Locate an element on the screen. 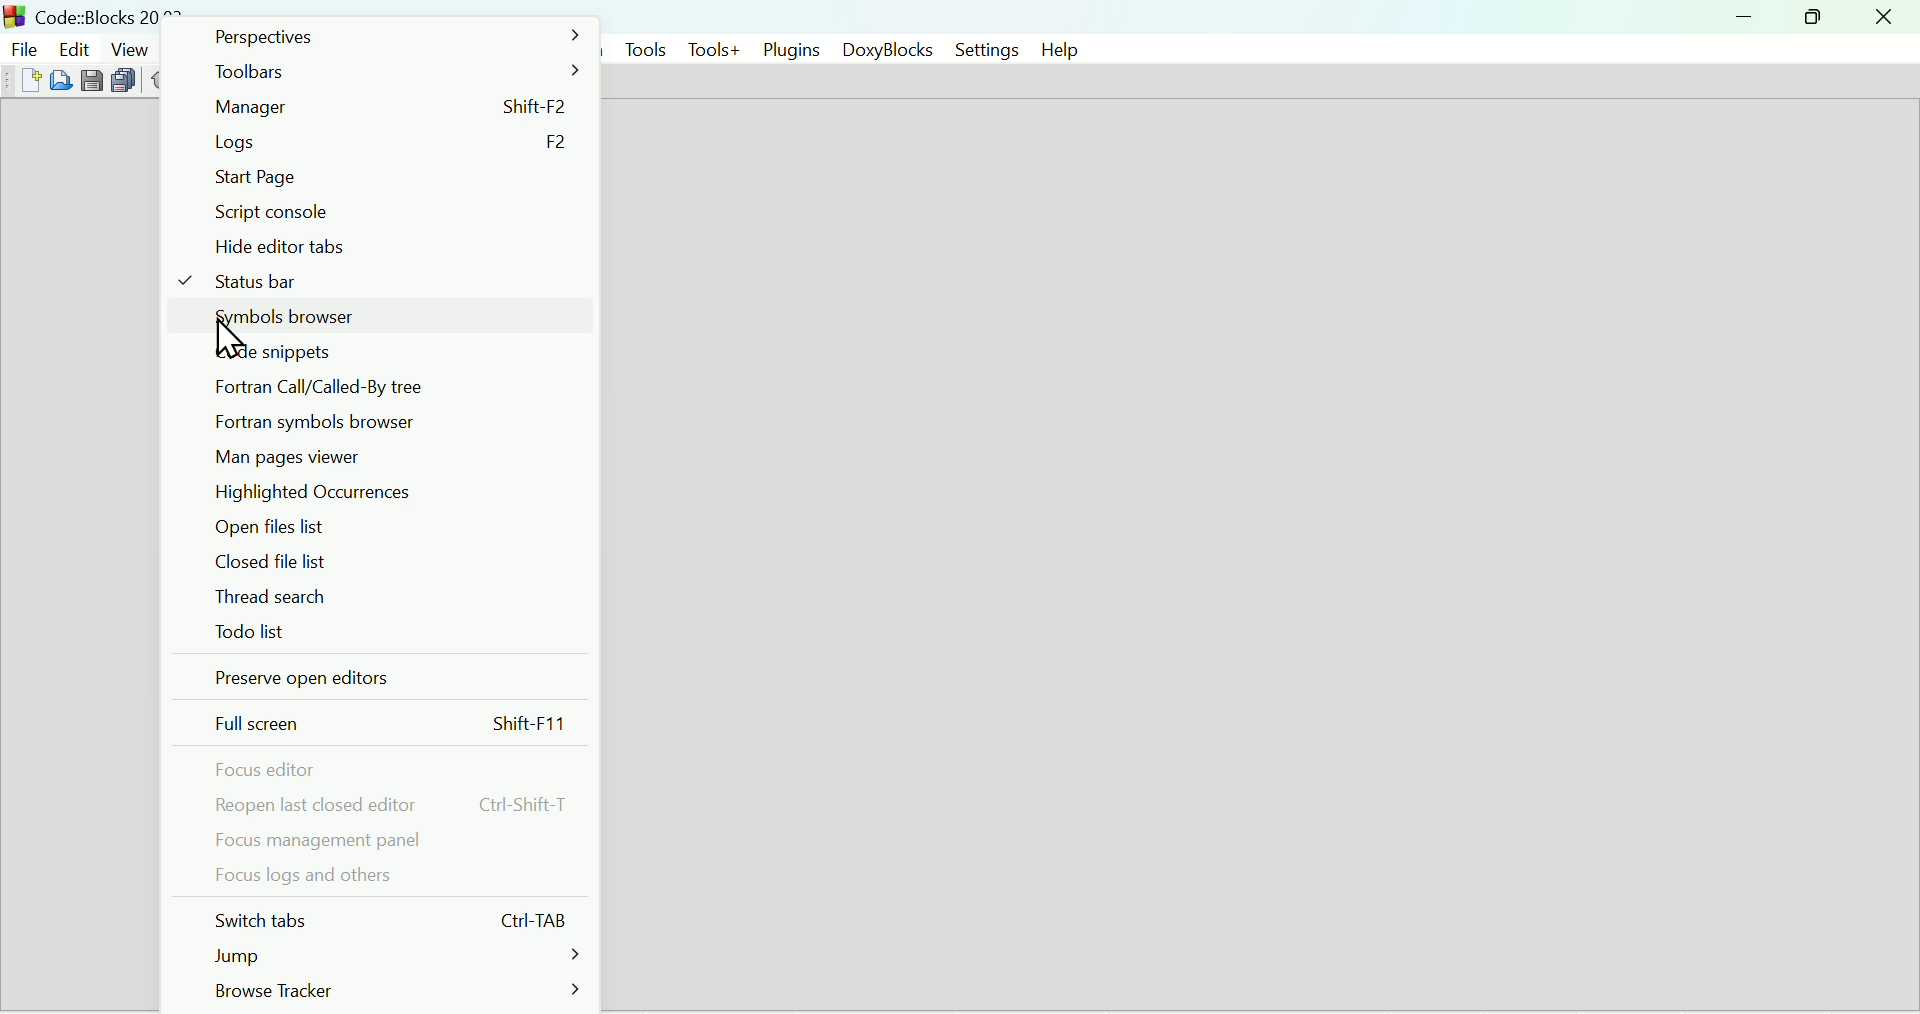  Jump is located at coordinates (393, 953).